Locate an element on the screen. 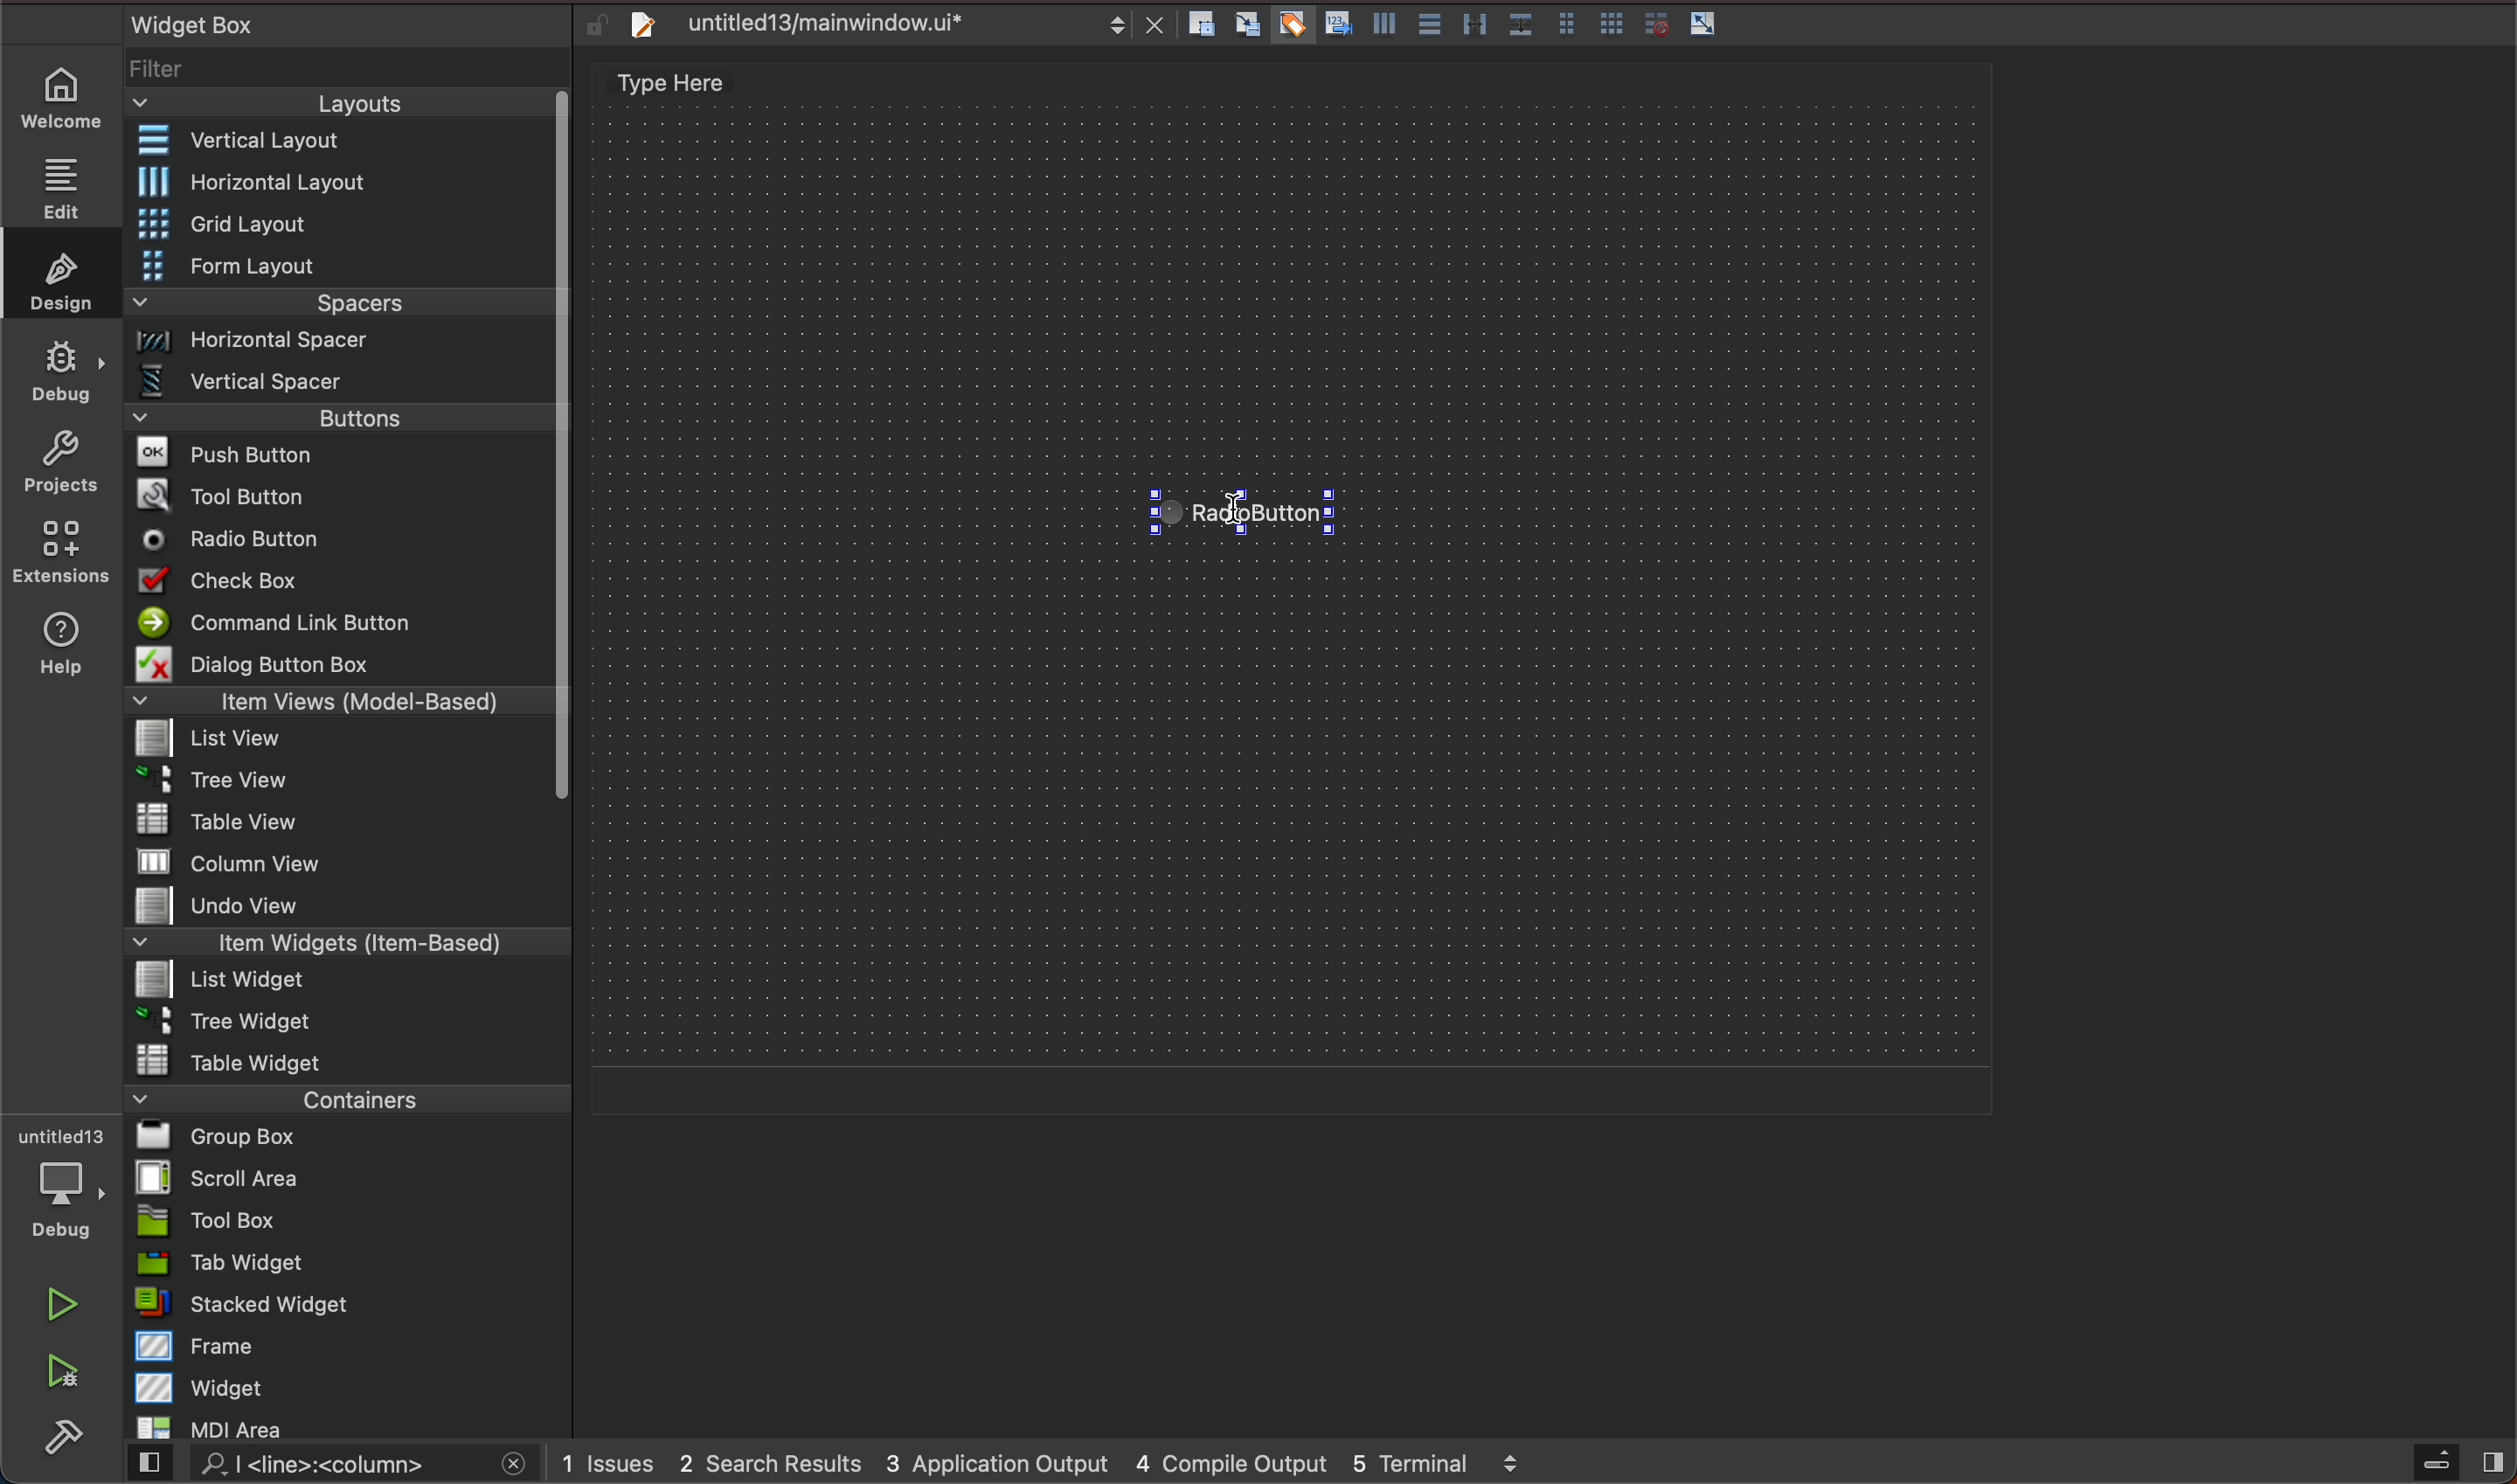 The width and height of the screenshot is (2517, 1484). run and debug is located at coordinates (65, 1375).